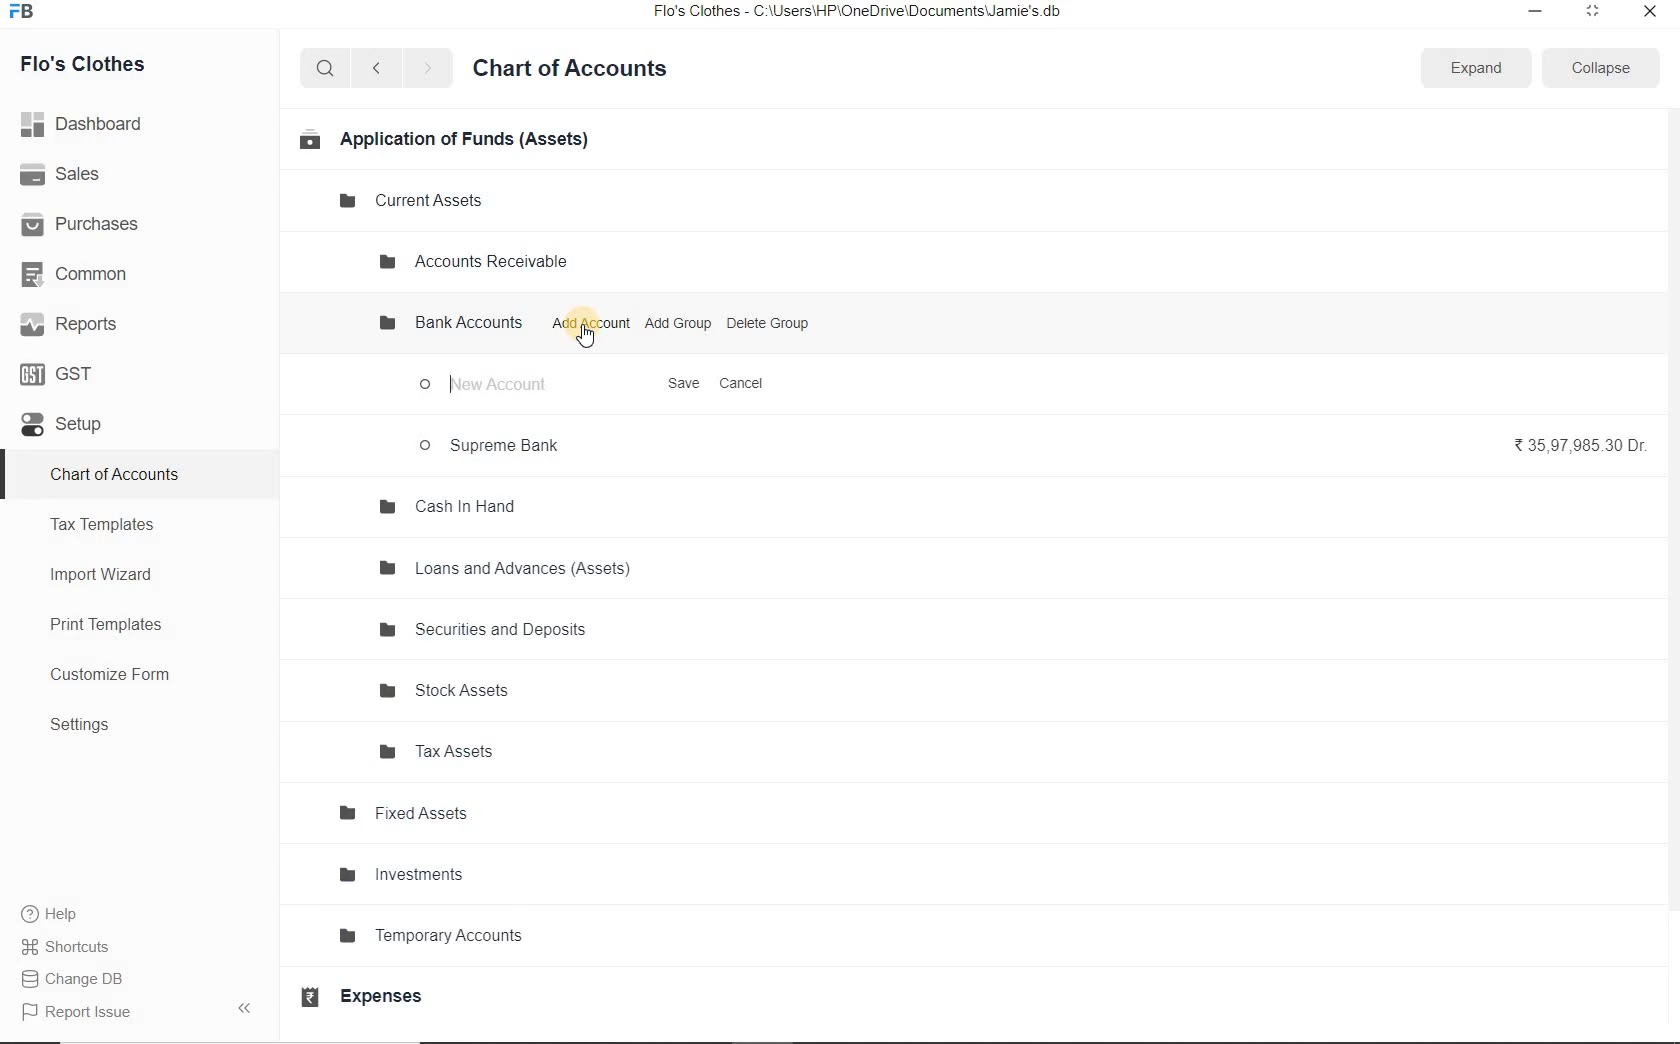 This screenshot has height=1044, width=1680. What do you see at coordinates (485, 260) in the screenshot?
I see `Accounts Receivable` at bounding box center [485, 260].